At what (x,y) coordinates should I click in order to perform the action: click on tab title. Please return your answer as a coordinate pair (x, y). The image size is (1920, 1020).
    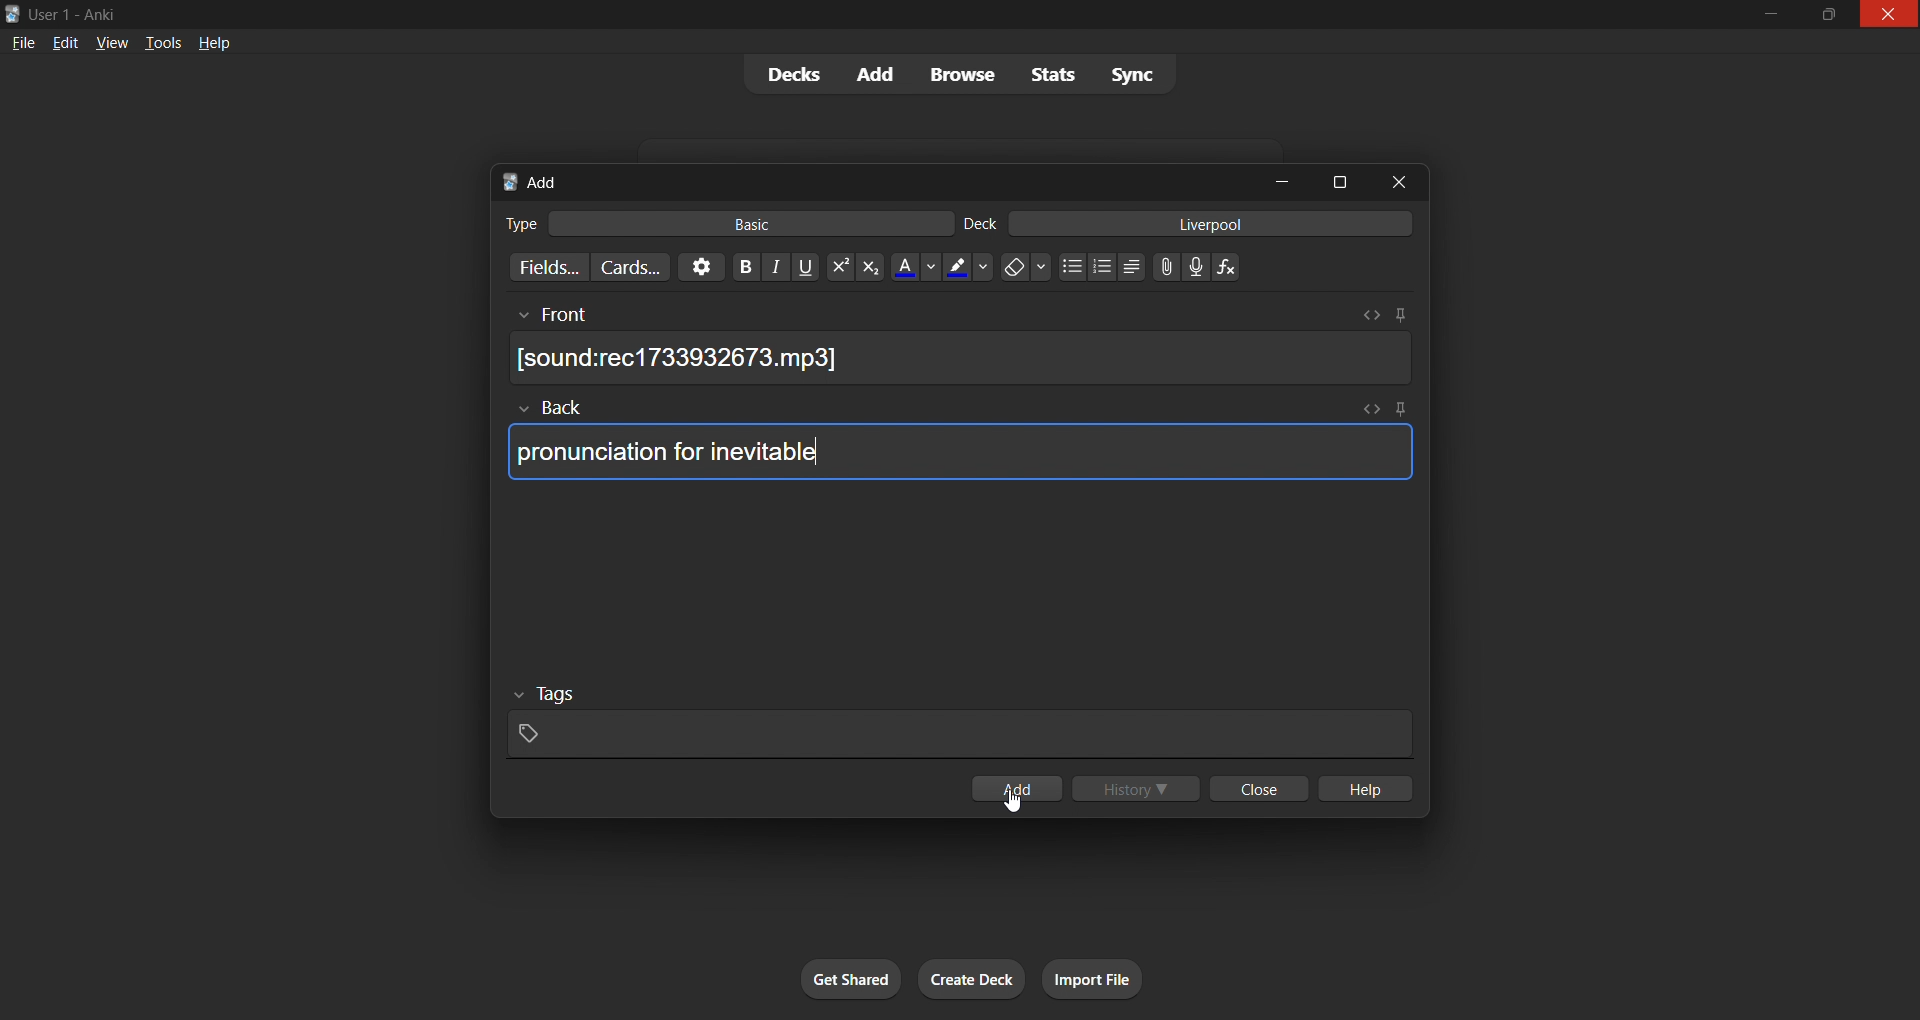
    Looking at the image, I should click on (871, 179).